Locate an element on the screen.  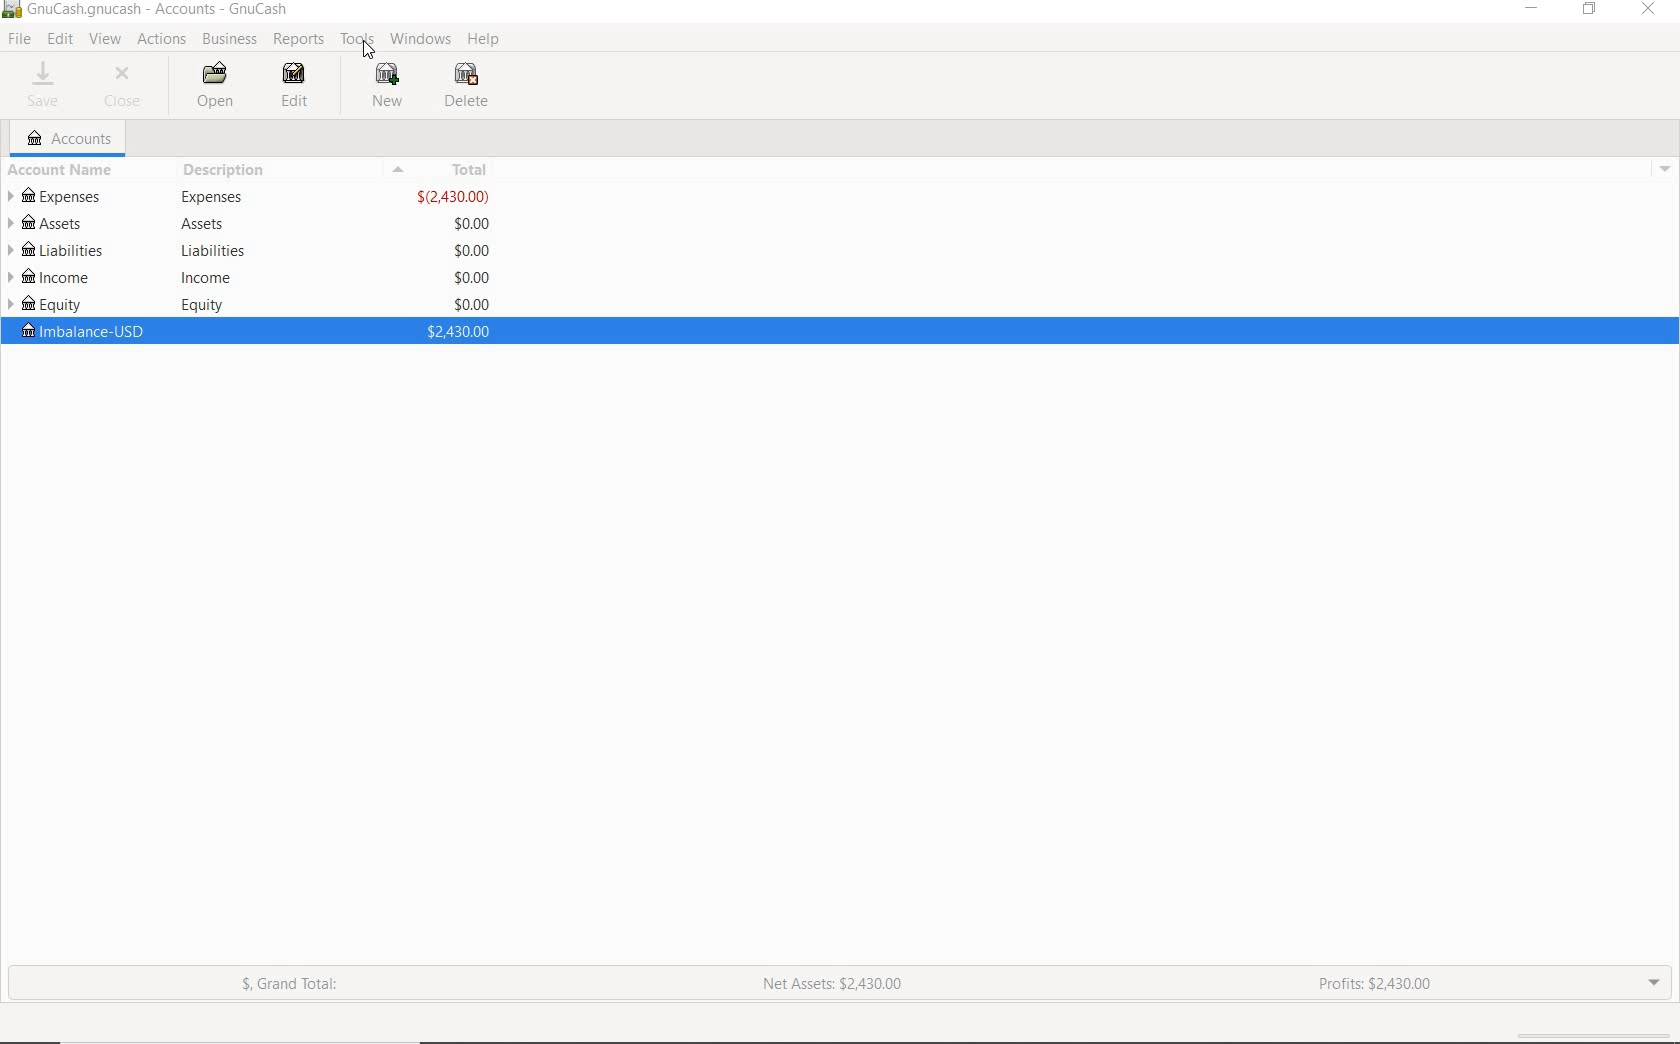
WINDOWS is located at coordinates (421, 40).